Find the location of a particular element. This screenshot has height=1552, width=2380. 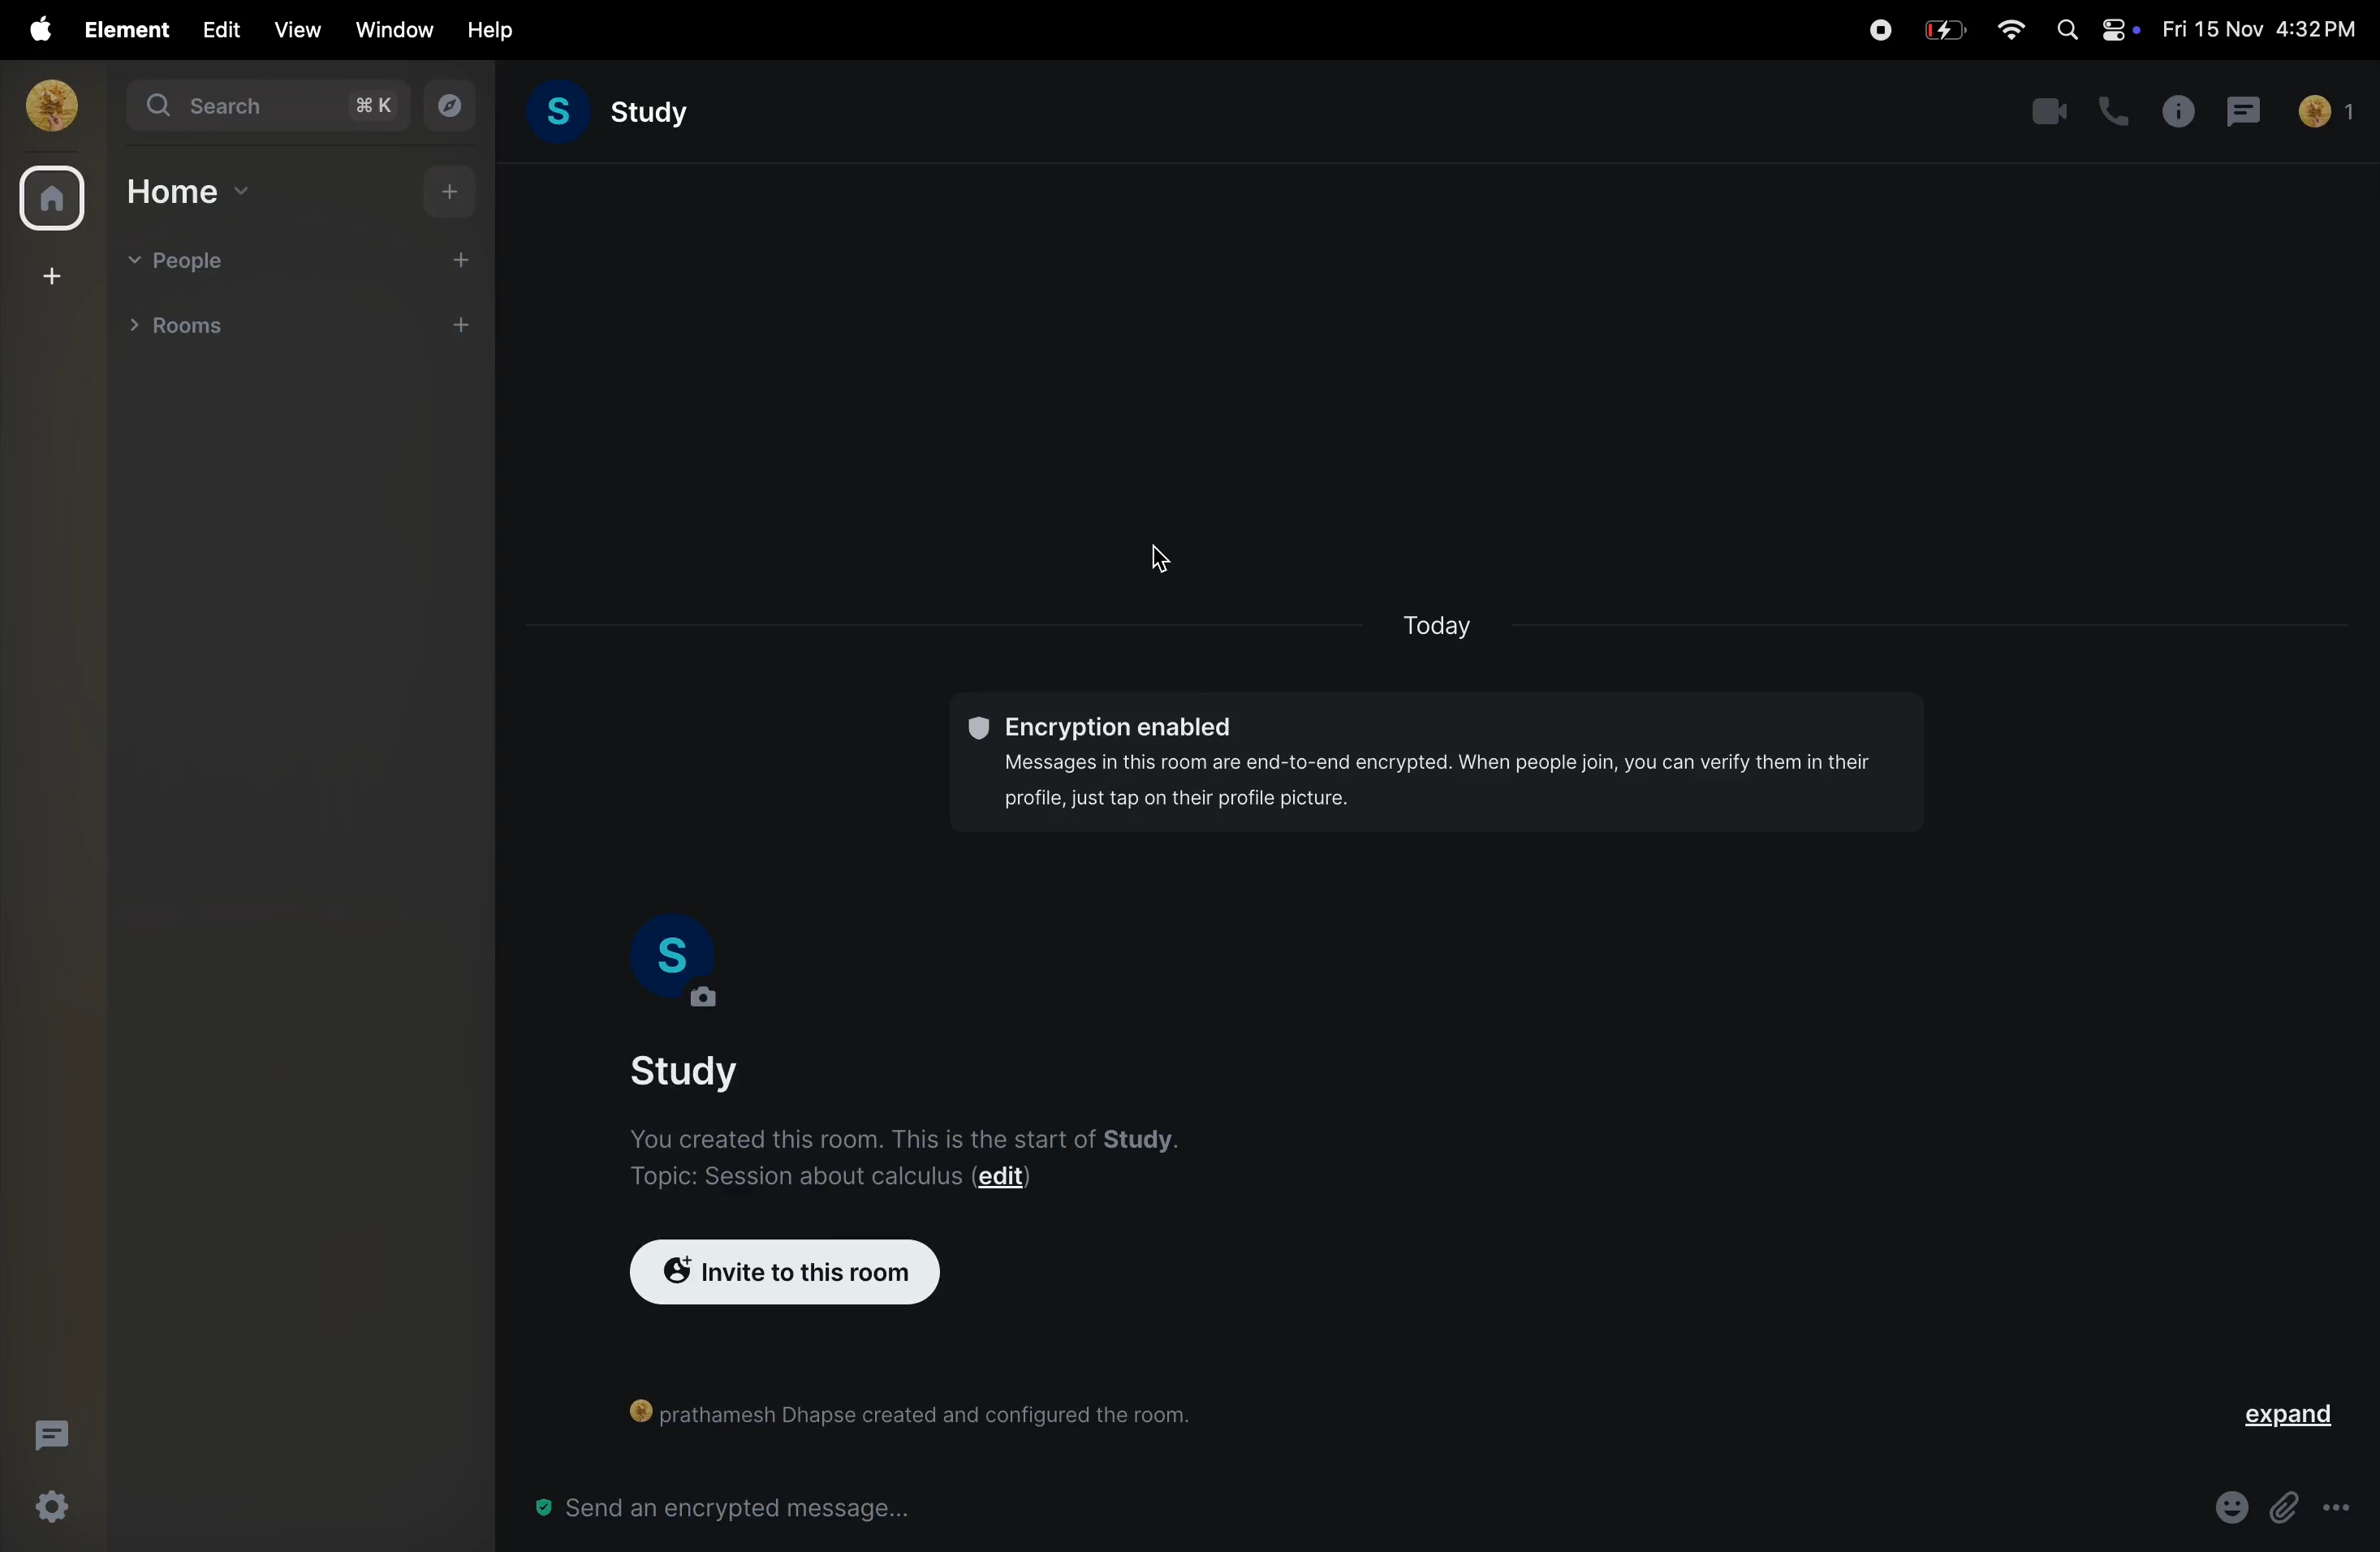

cursor is located at coordinates (1159, 559).